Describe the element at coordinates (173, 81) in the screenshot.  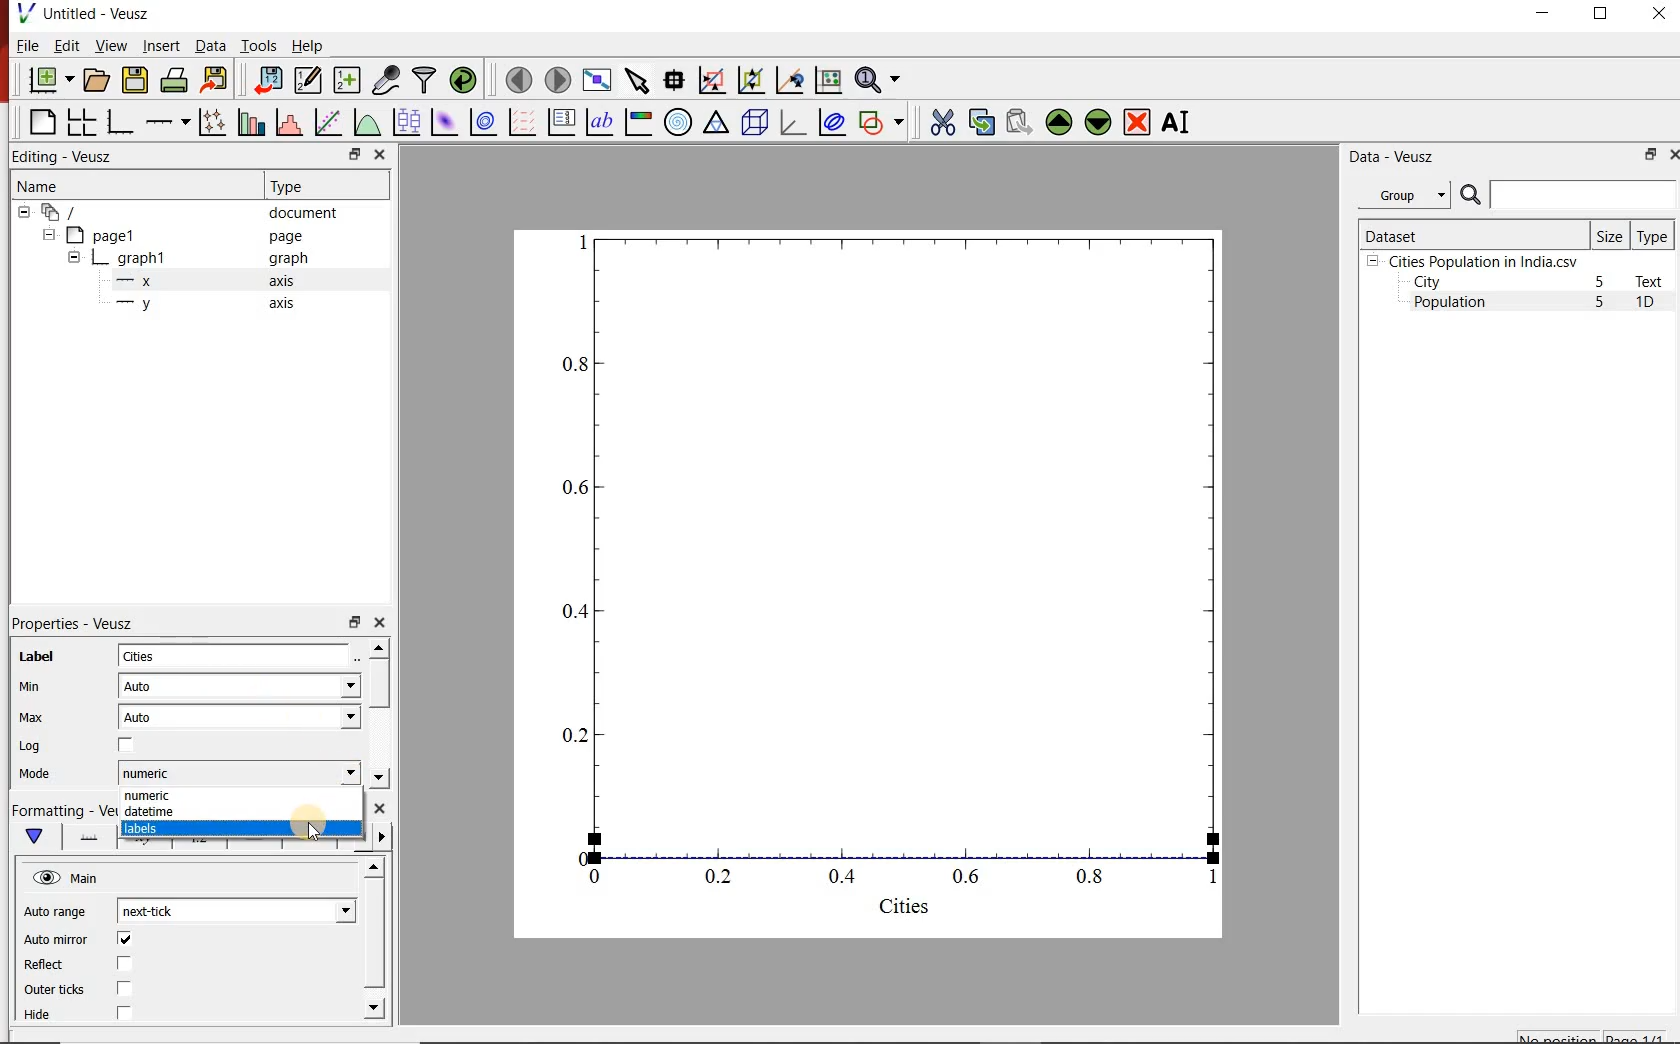
I see `print the document` at that location.